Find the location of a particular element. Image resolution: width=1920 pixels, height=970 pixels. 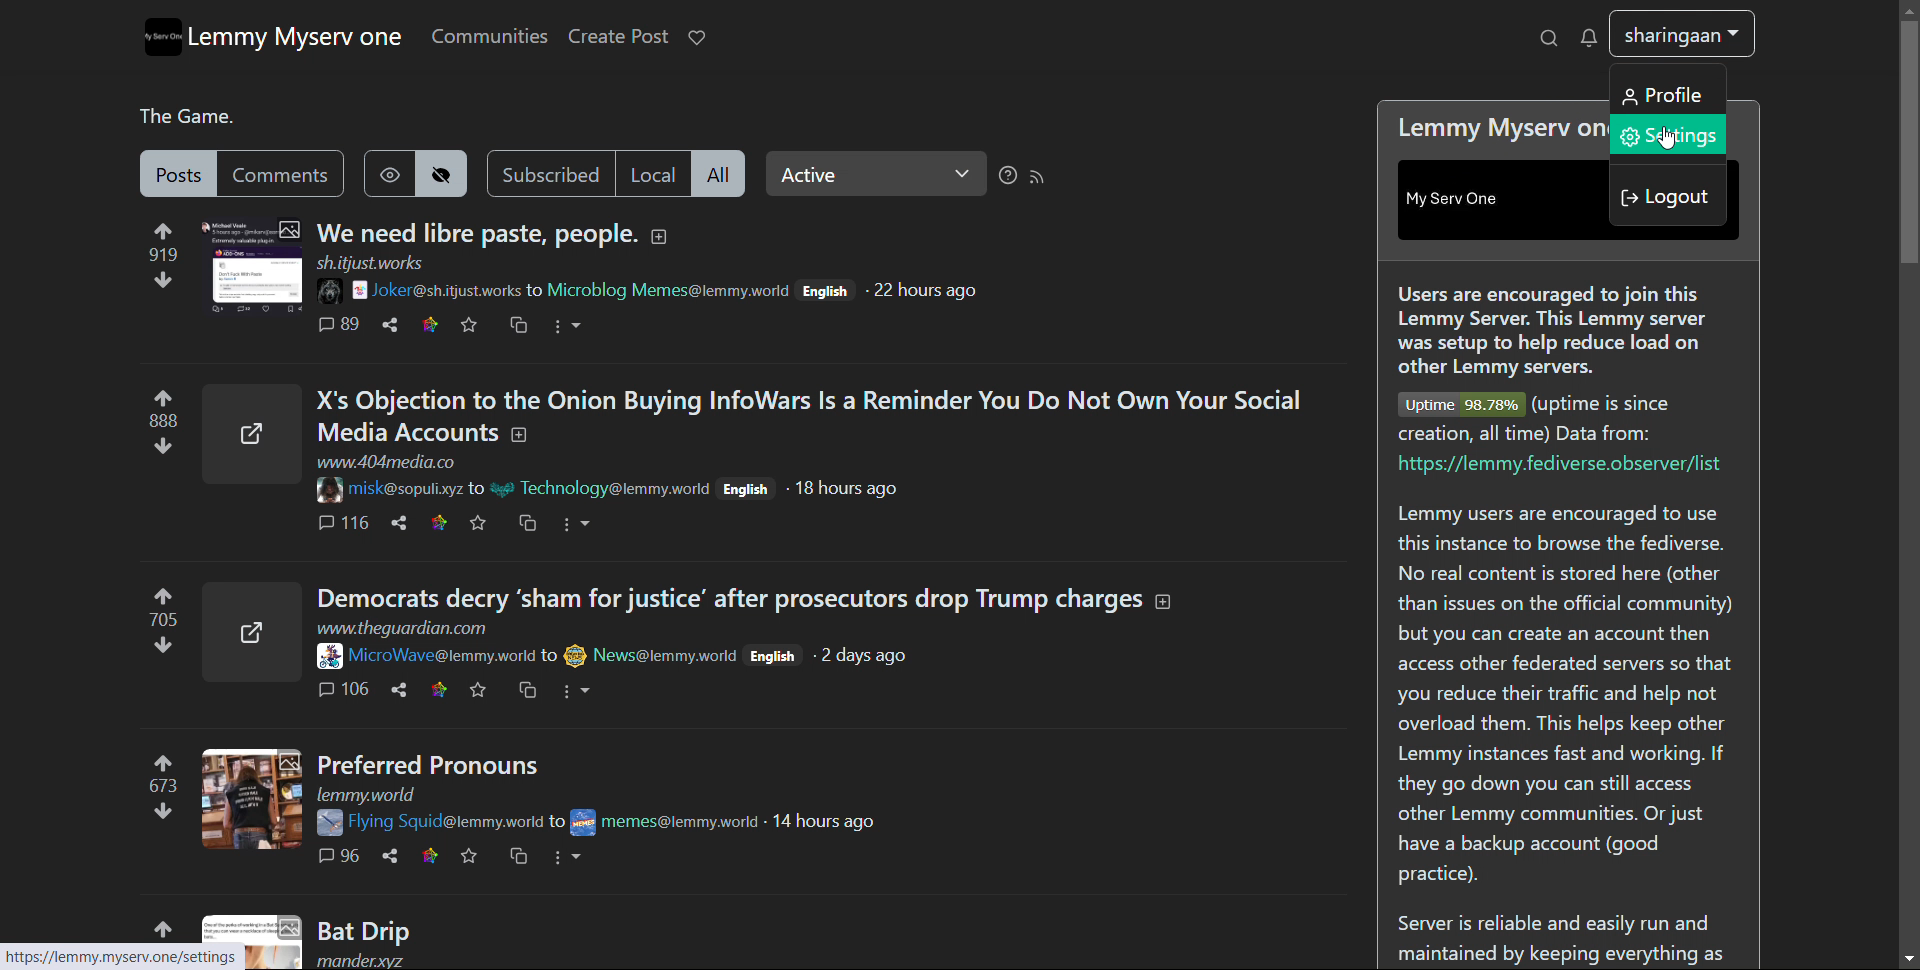

thumbnail is located at coordinates (254, 268).